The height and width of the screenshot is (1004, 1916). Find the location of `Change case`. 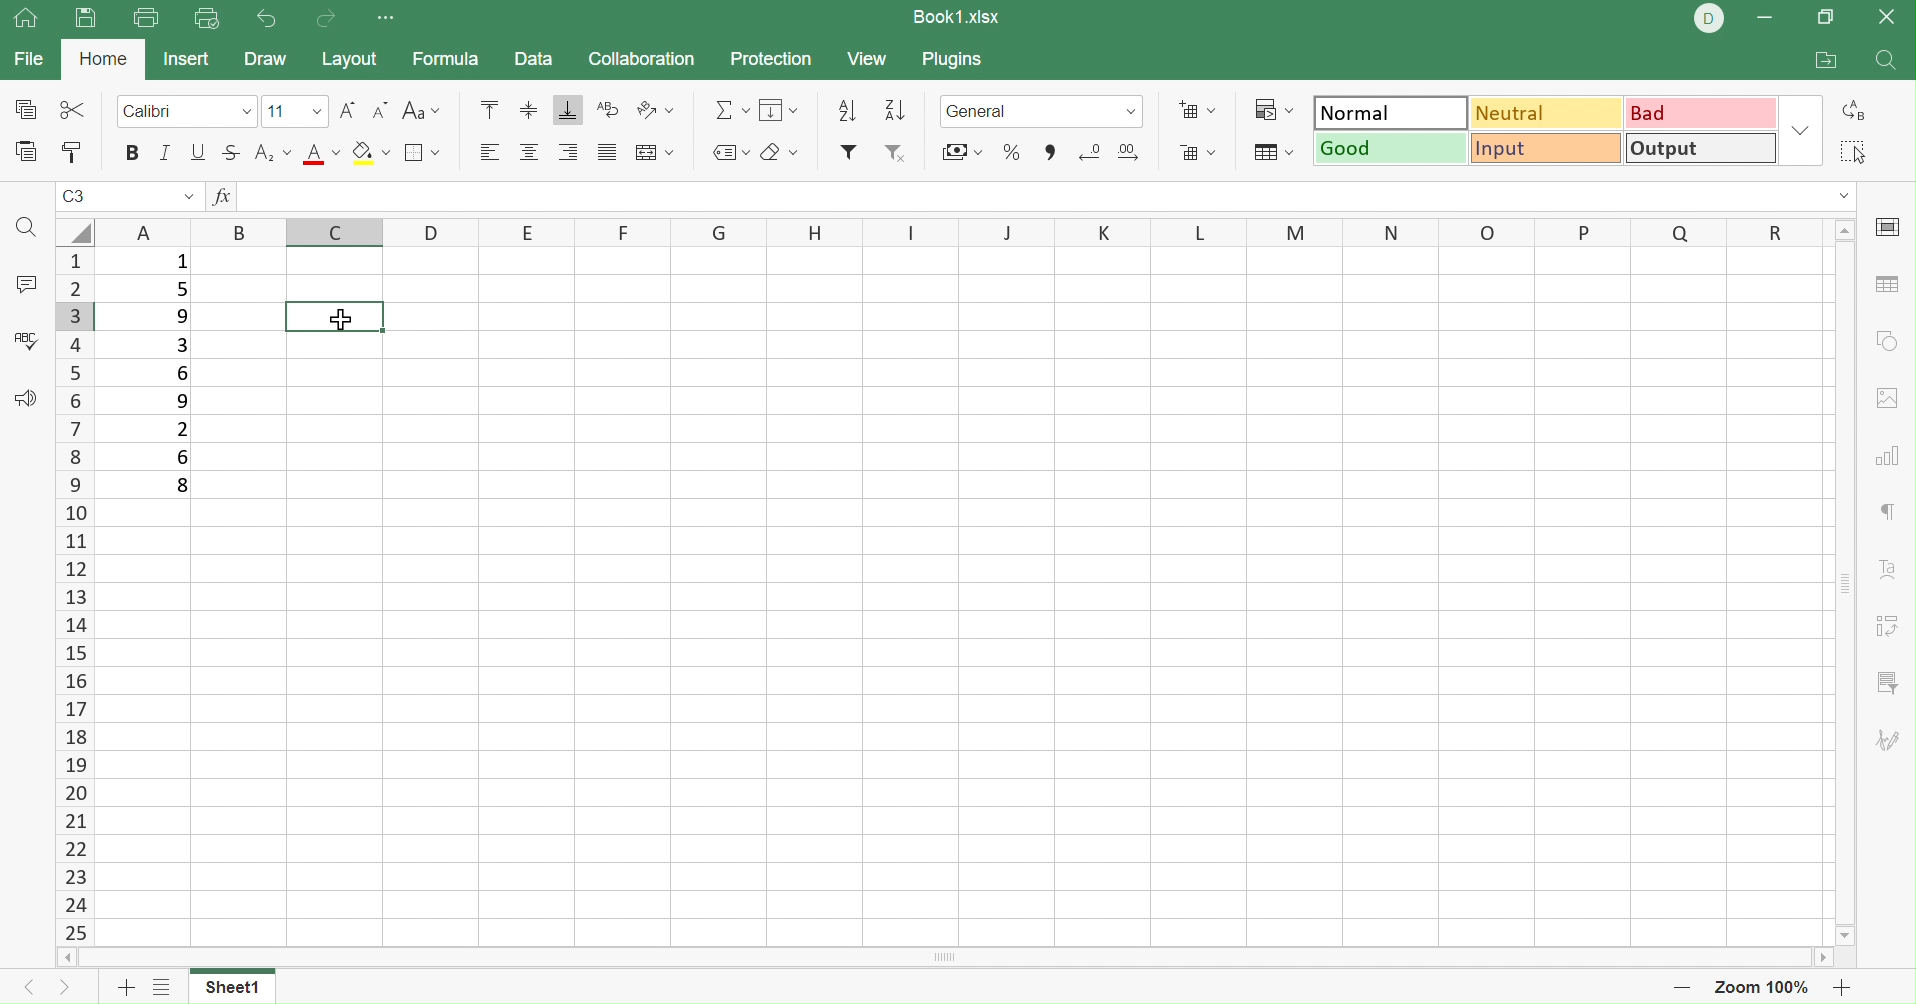

Change case is located at coordinates (419, 110).